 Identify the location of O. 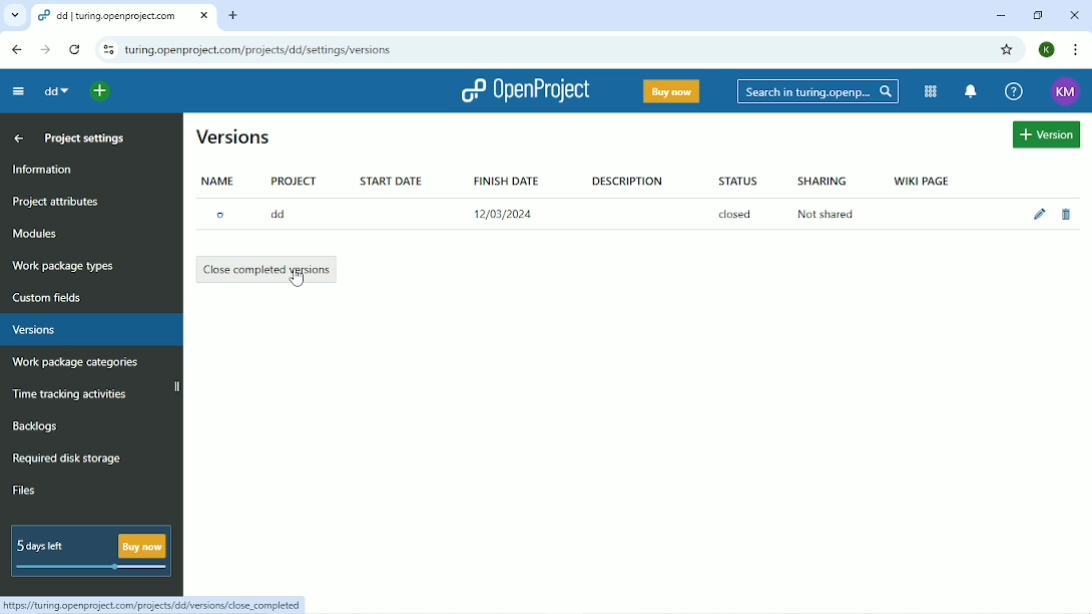
(226, 214).